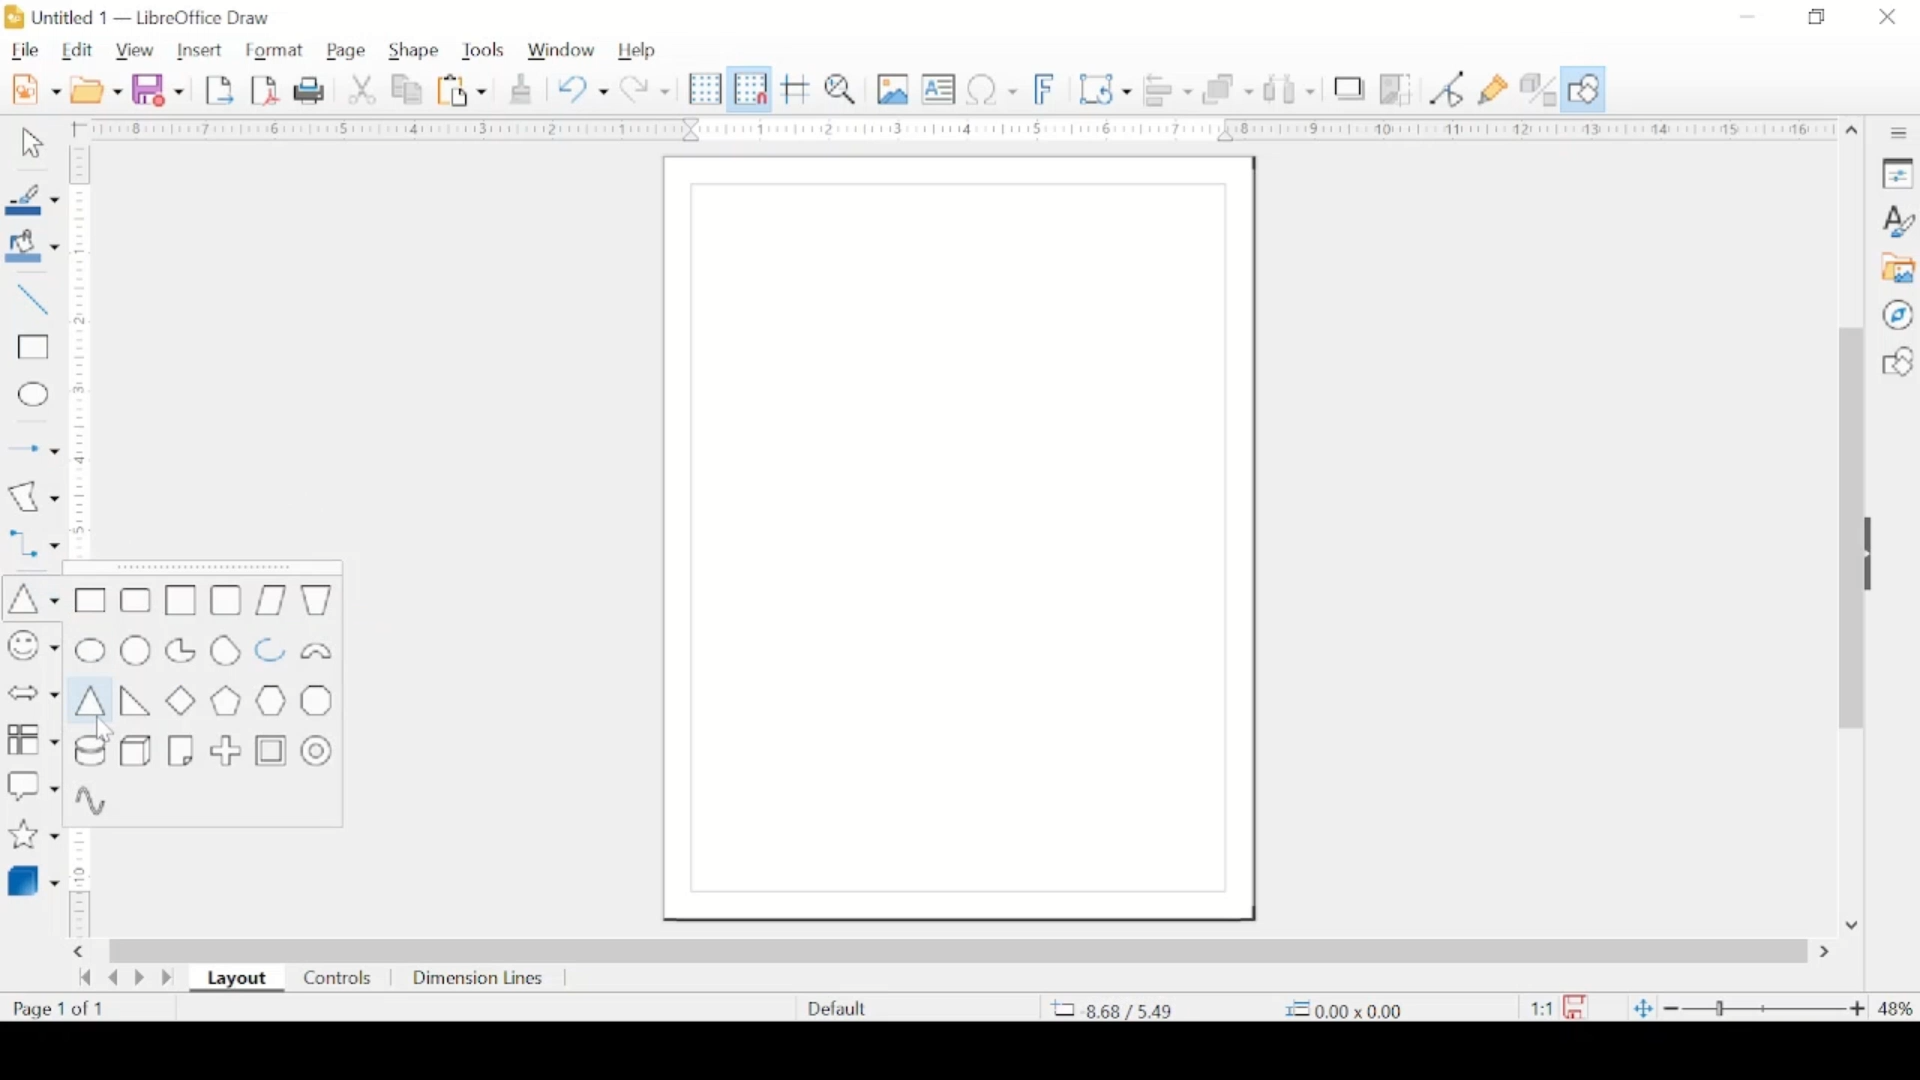 The image size is (1920, 1080). What do you see at coordinates (336, 978) in the screenshot?
I see `controls` at bounding box center [336, 978].